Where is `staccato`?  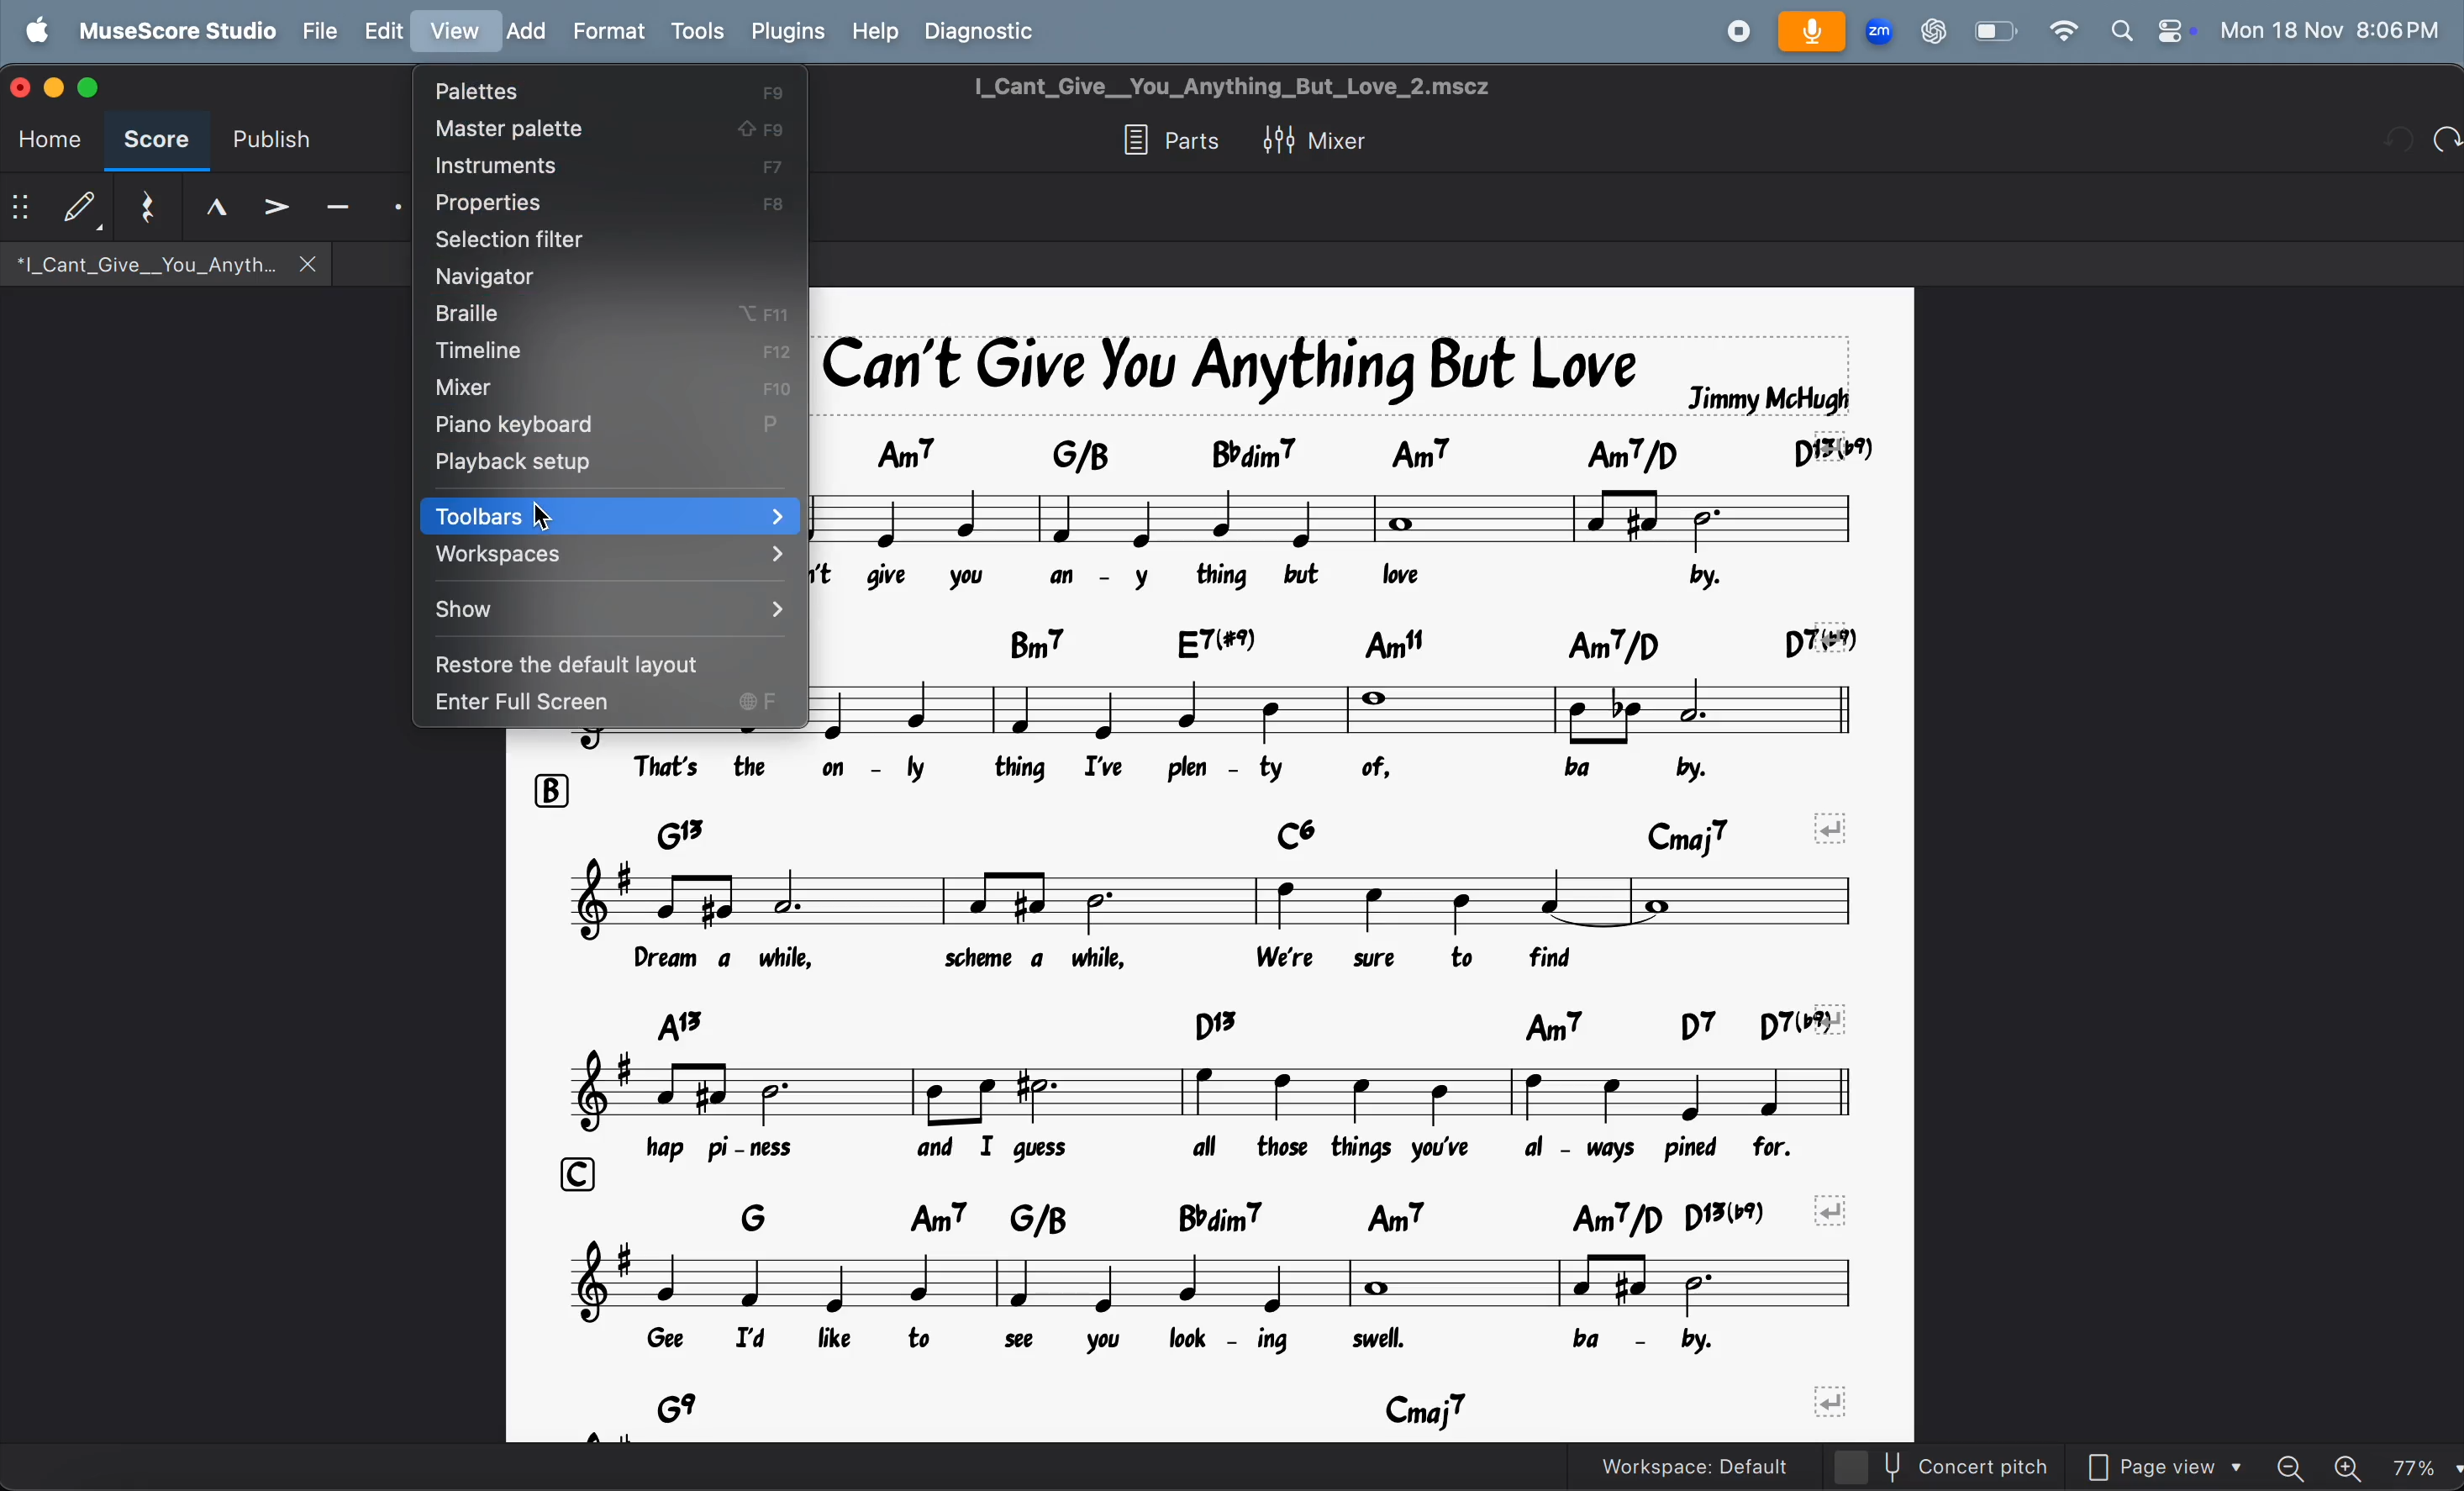
staccato is located at coordinates (392, 208).